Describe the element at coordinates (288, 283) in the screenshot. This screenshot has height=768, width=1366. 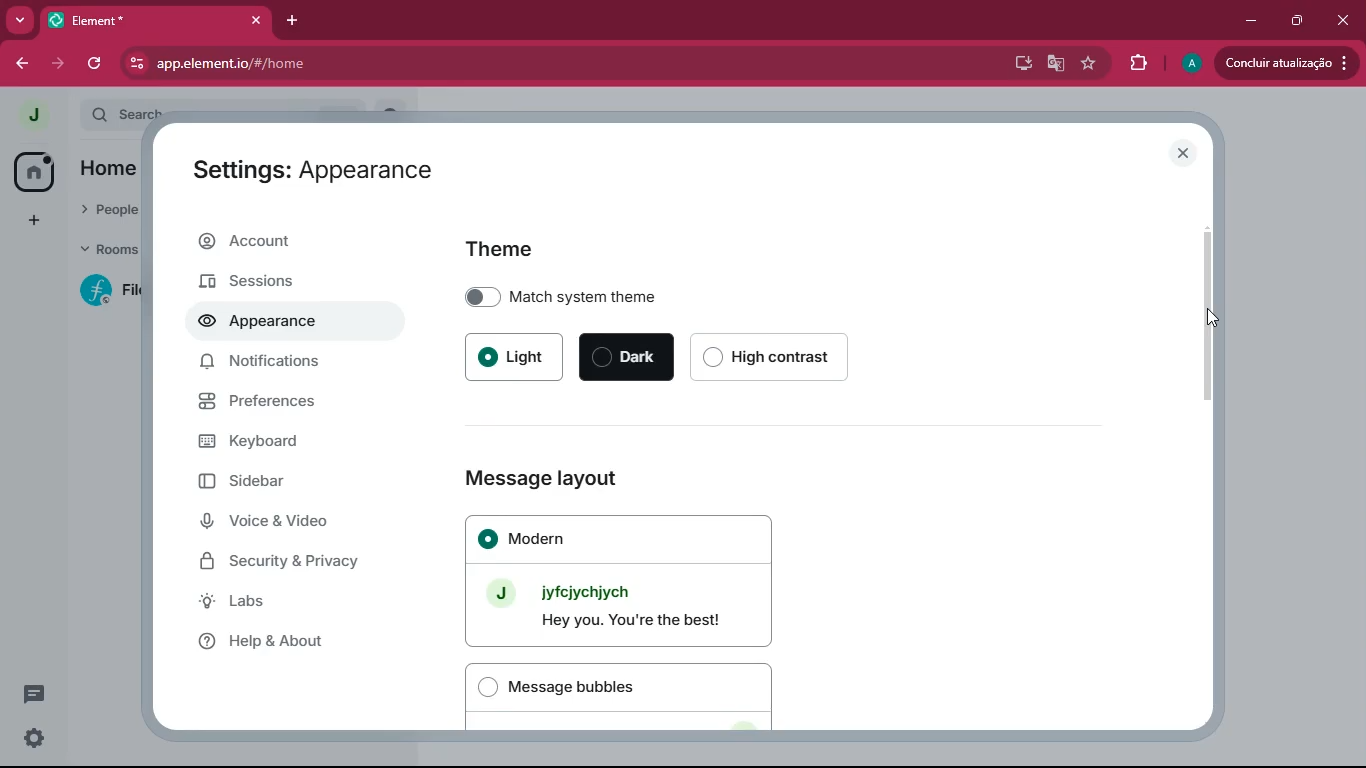
I see `sessions` at that location.